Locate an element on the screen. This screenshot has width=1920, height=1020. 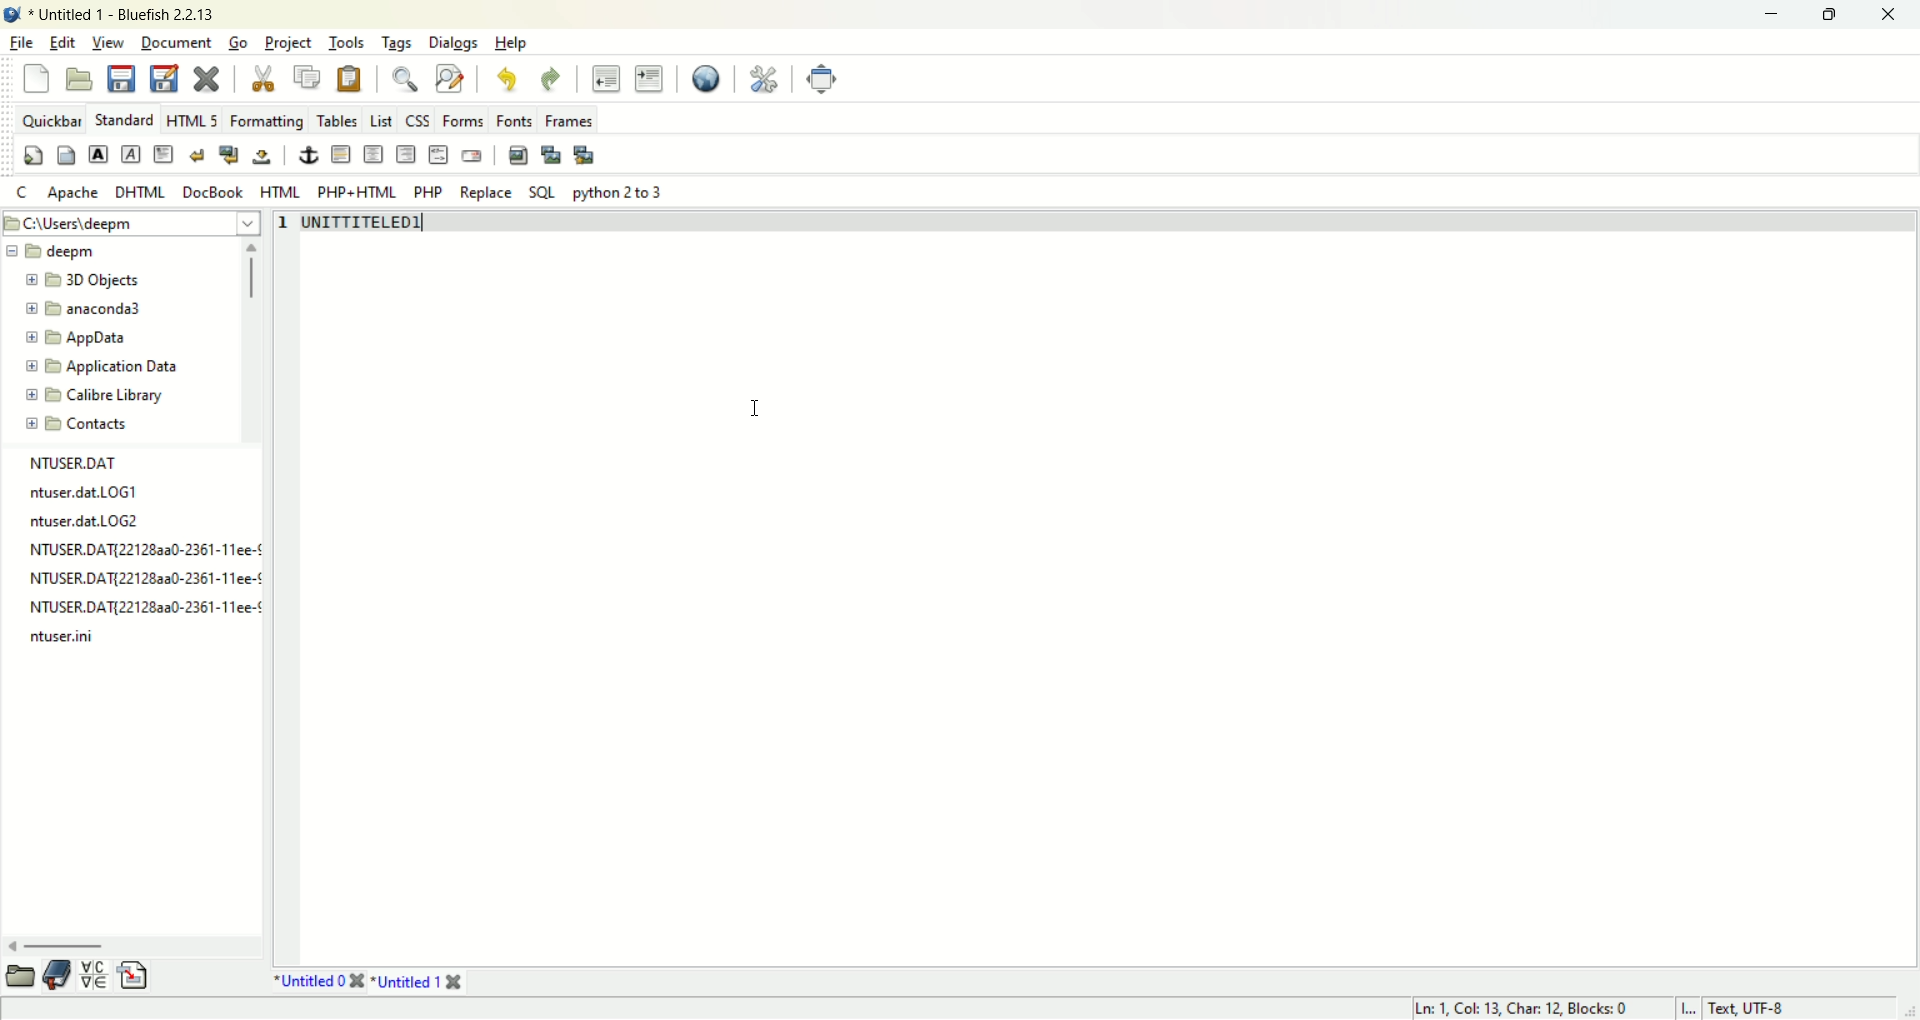
file is located at coordinates (22, 43).